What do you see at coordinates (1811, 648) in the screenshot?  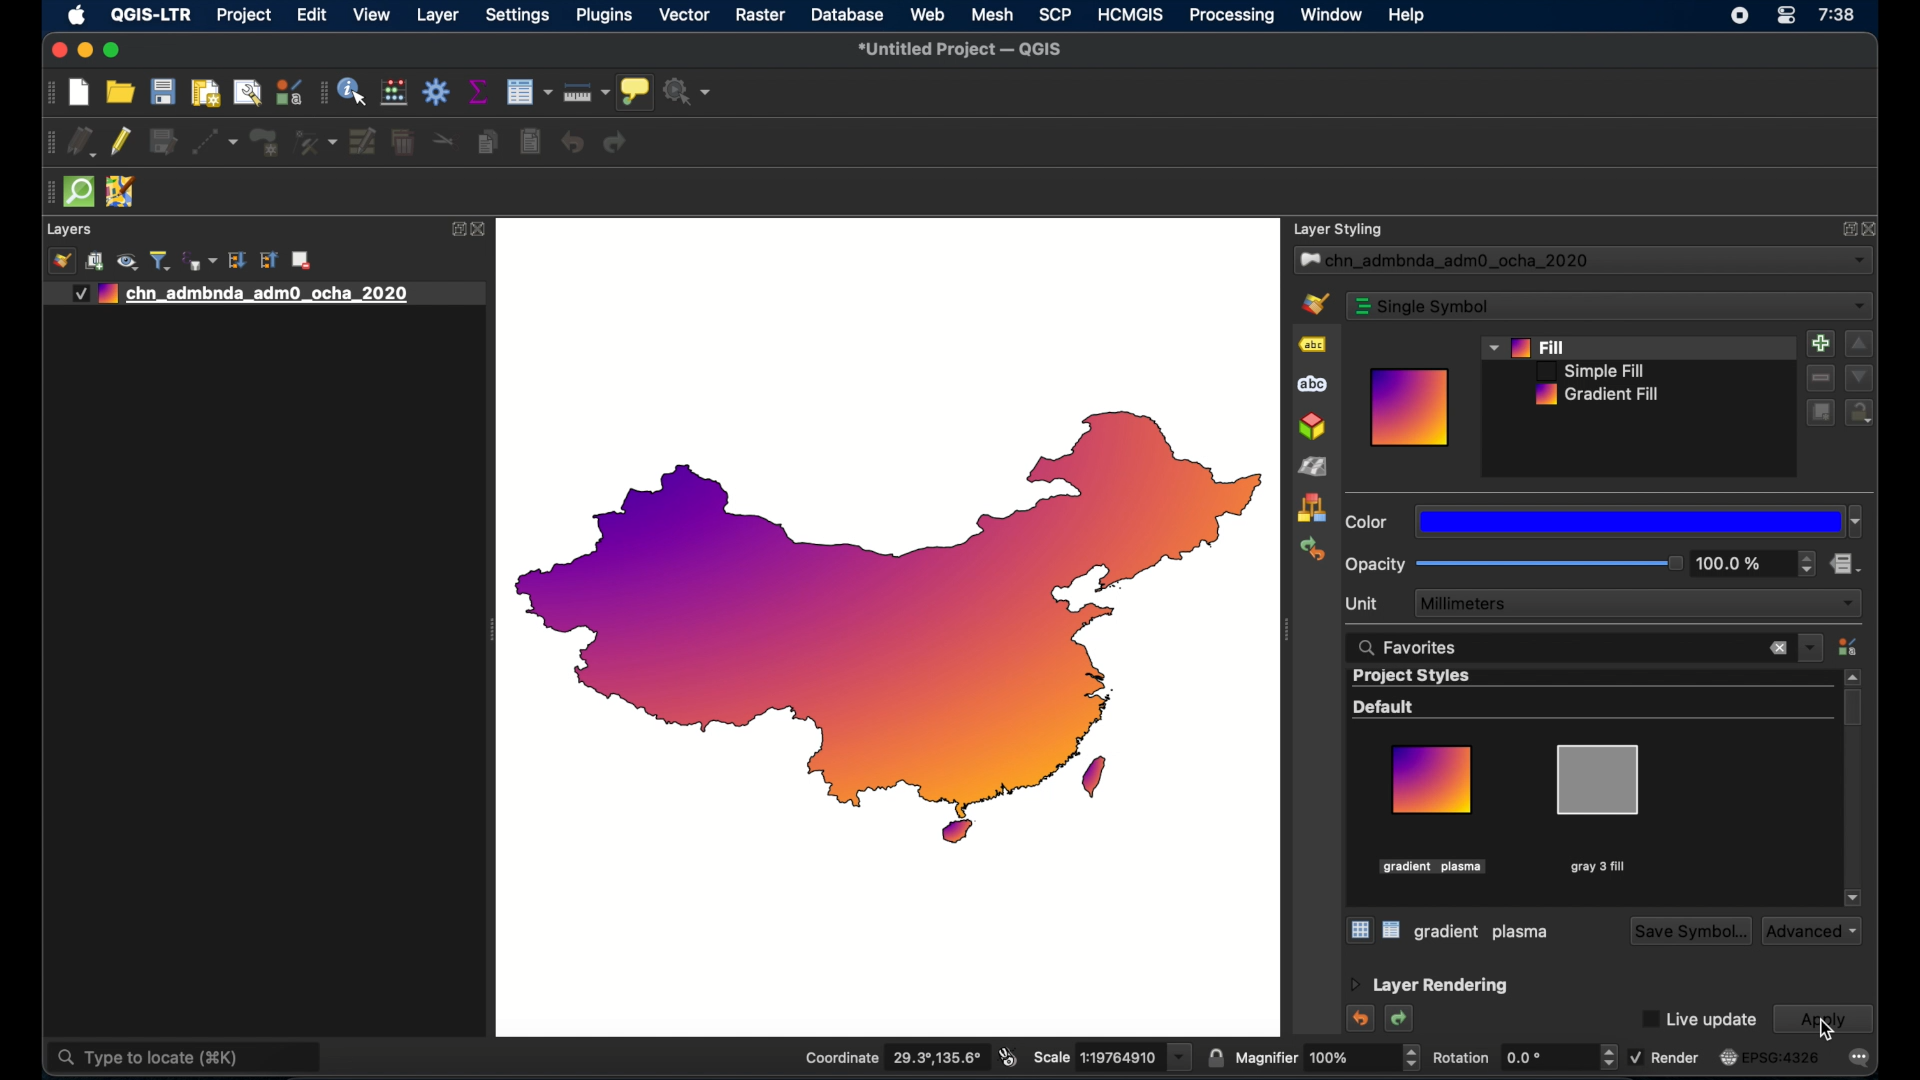 I see `dropdown menu` at bounding box center [1811, 648].